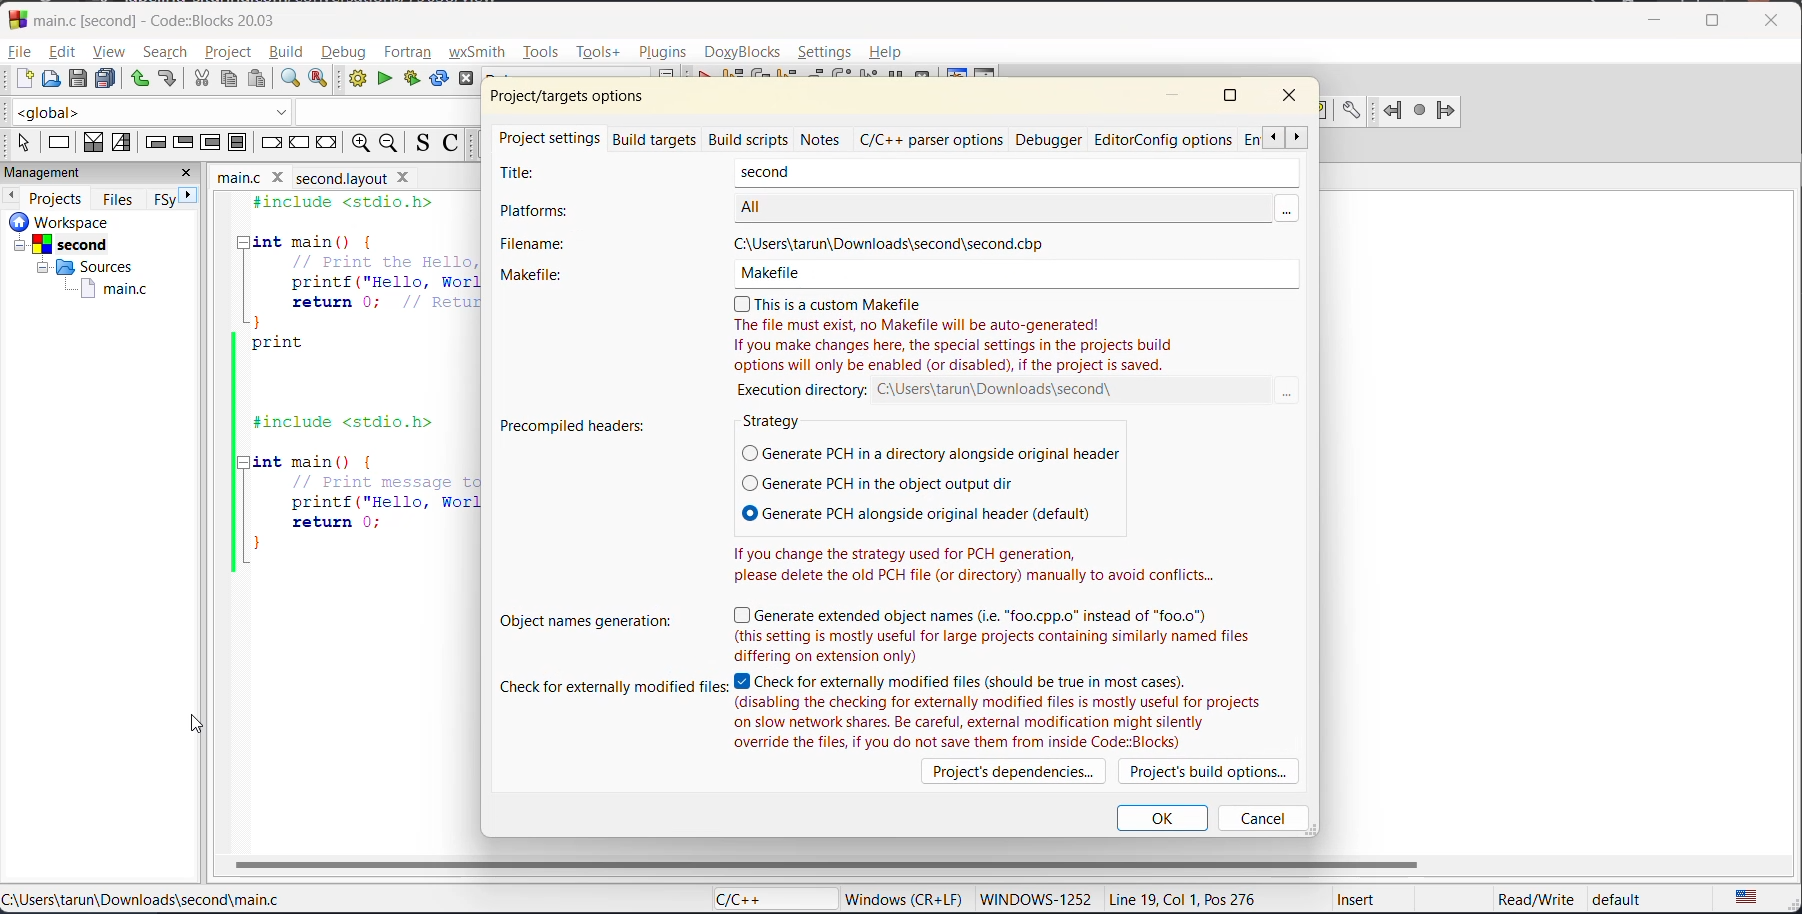 This screenshot has width=1802, height=914. What do you see at coordinates (602, 55) in the screenshot?
I see `tools+` at bounding box center [602, 55].